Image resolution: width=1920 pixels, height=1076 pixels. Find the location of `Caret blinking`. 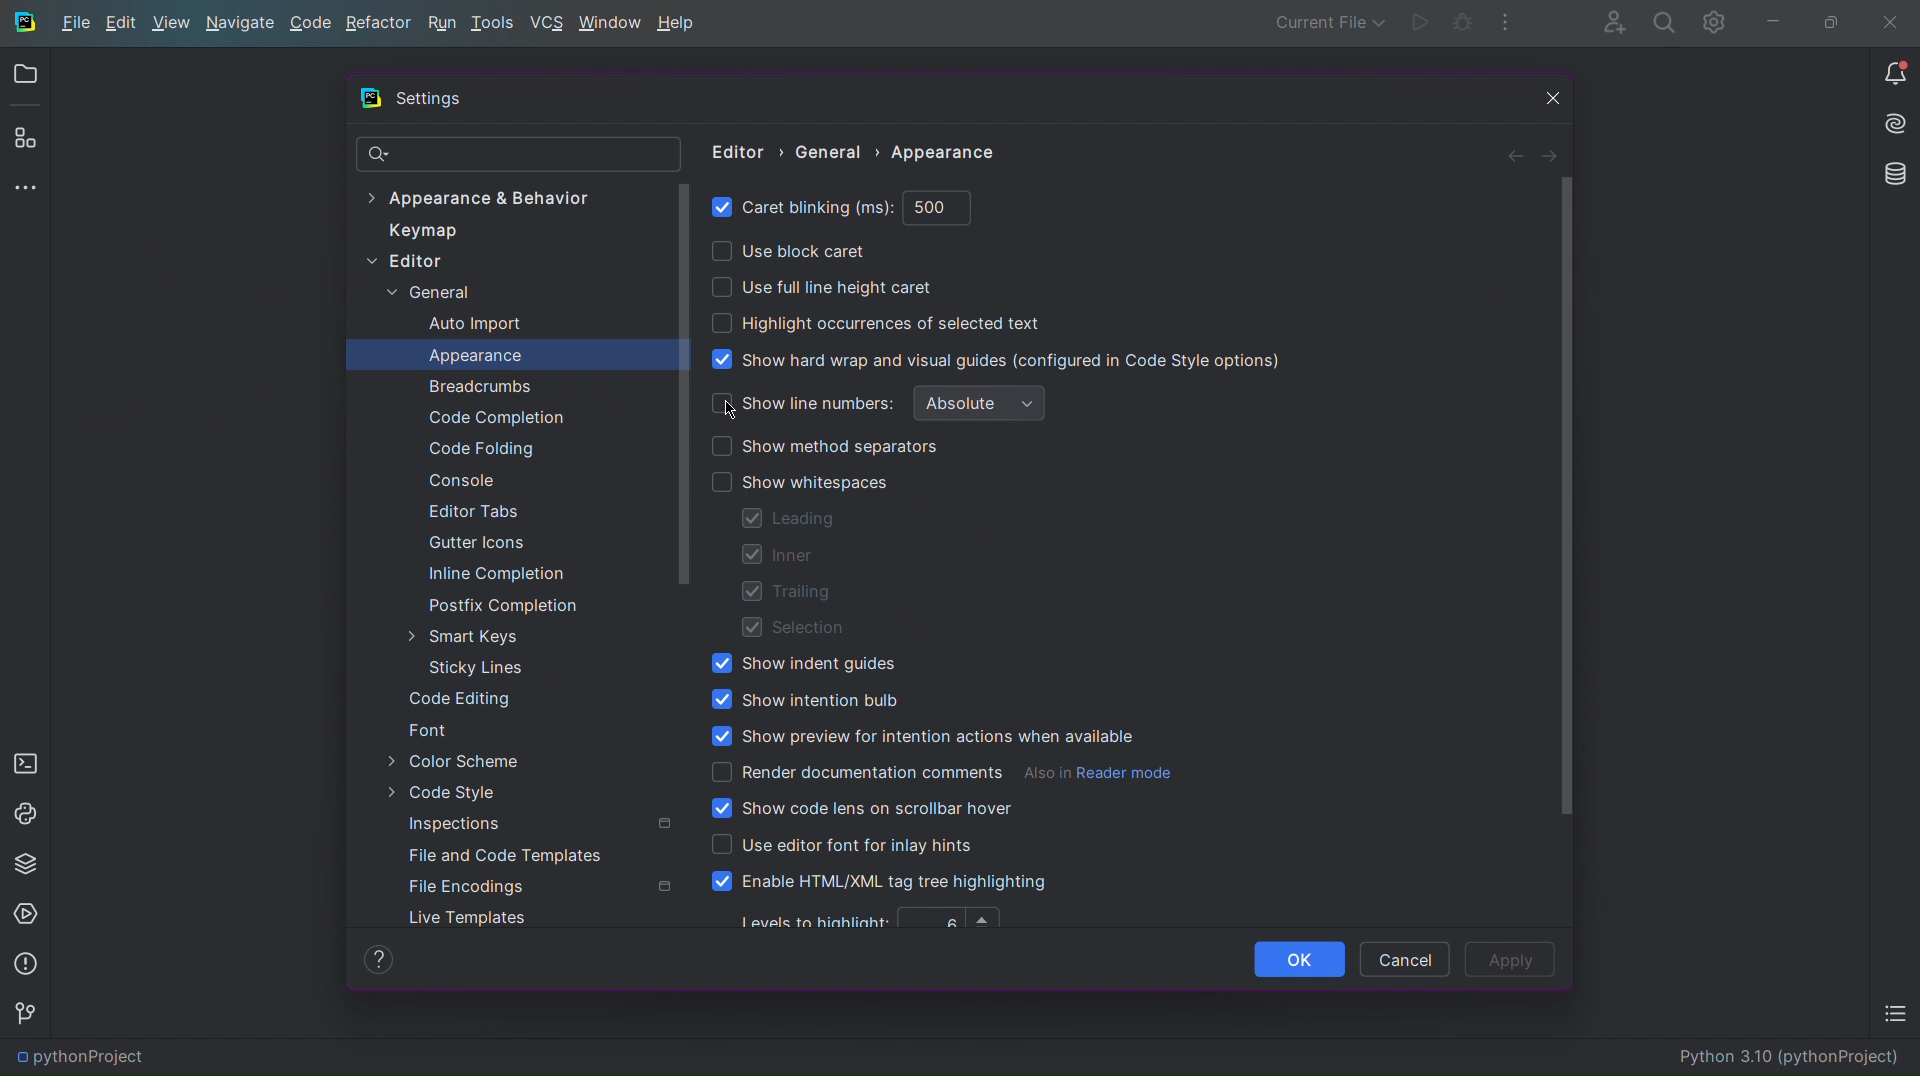

Caret blinking is located at coordinates (842, 209).